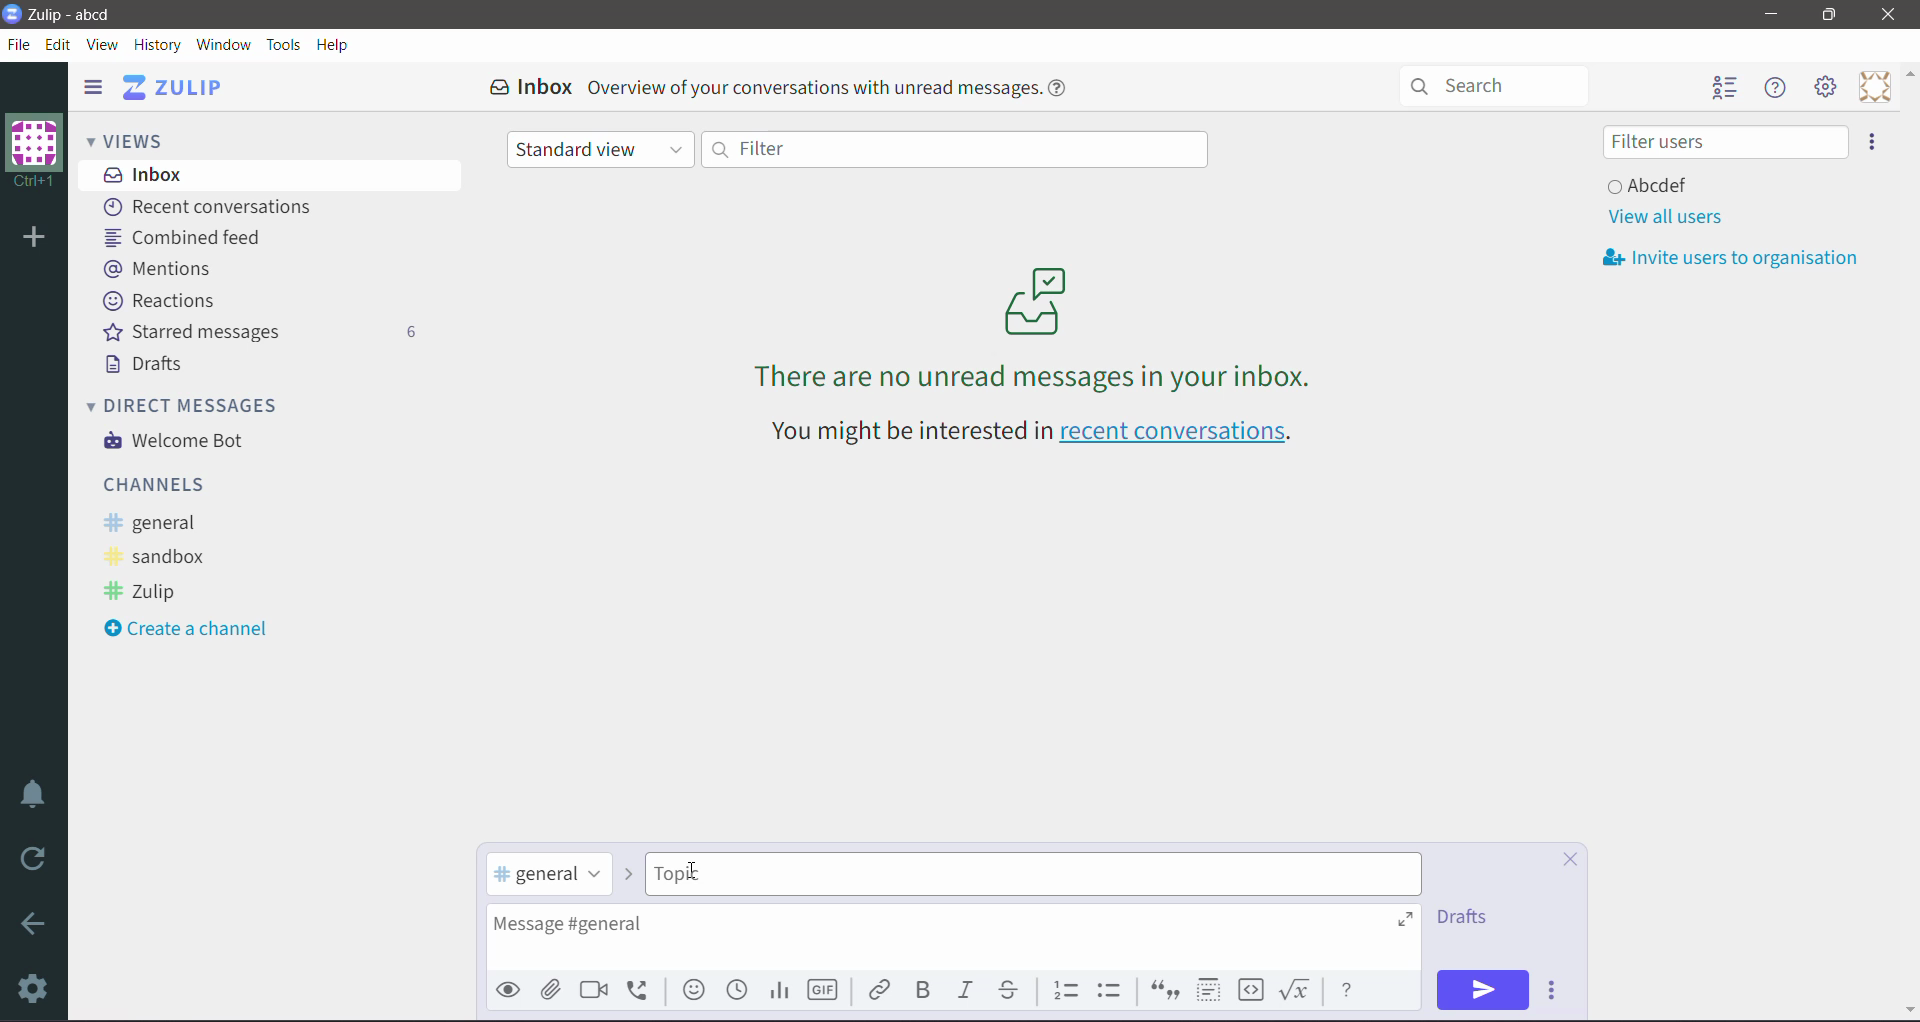 This screenshot has height=1022, width=1920. Describe the element at coordinates (157, 523) in the screenshot. I see `general` at that location.